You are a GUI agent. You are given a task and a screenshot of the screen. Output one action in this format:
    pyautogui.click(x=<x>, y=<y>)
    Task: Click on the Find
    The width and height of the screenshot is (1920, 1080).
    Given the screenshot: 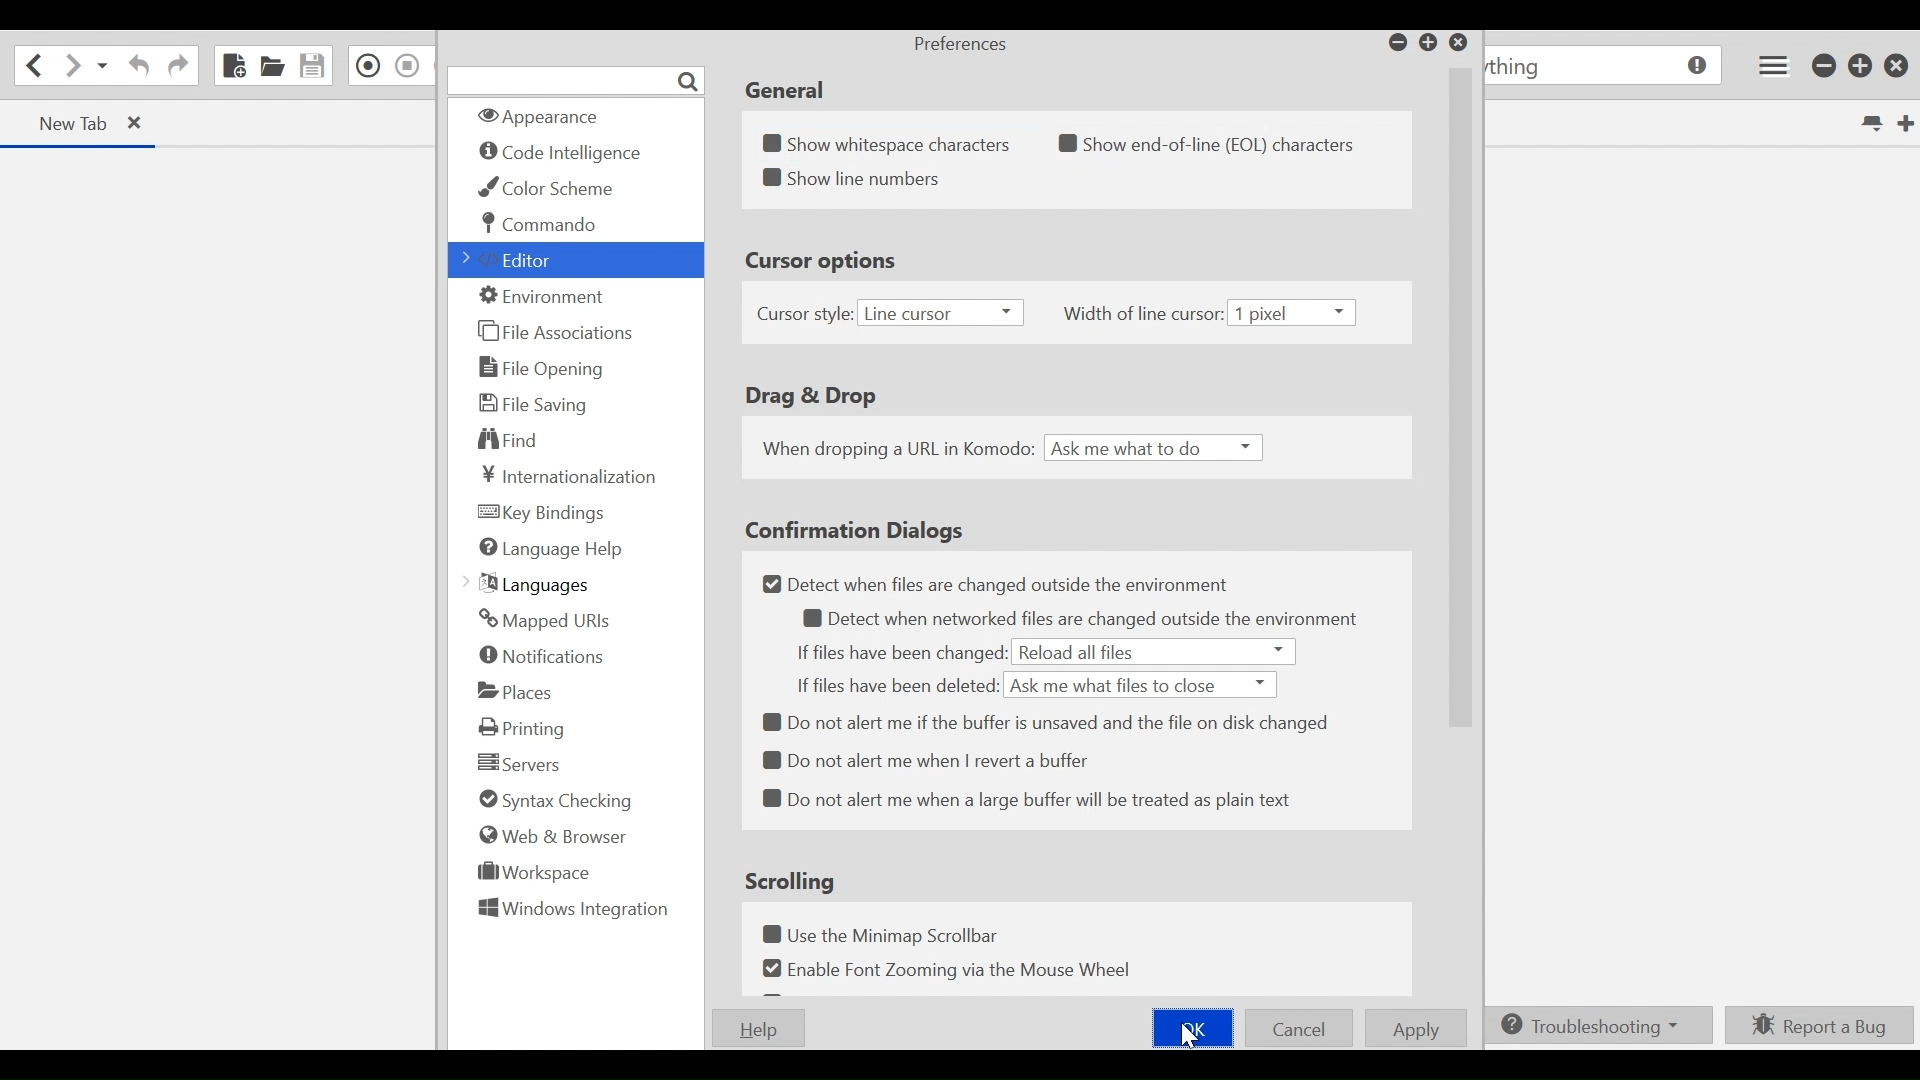 What is the action you would take?
    pyautogui.click(x=517, y=441)
    